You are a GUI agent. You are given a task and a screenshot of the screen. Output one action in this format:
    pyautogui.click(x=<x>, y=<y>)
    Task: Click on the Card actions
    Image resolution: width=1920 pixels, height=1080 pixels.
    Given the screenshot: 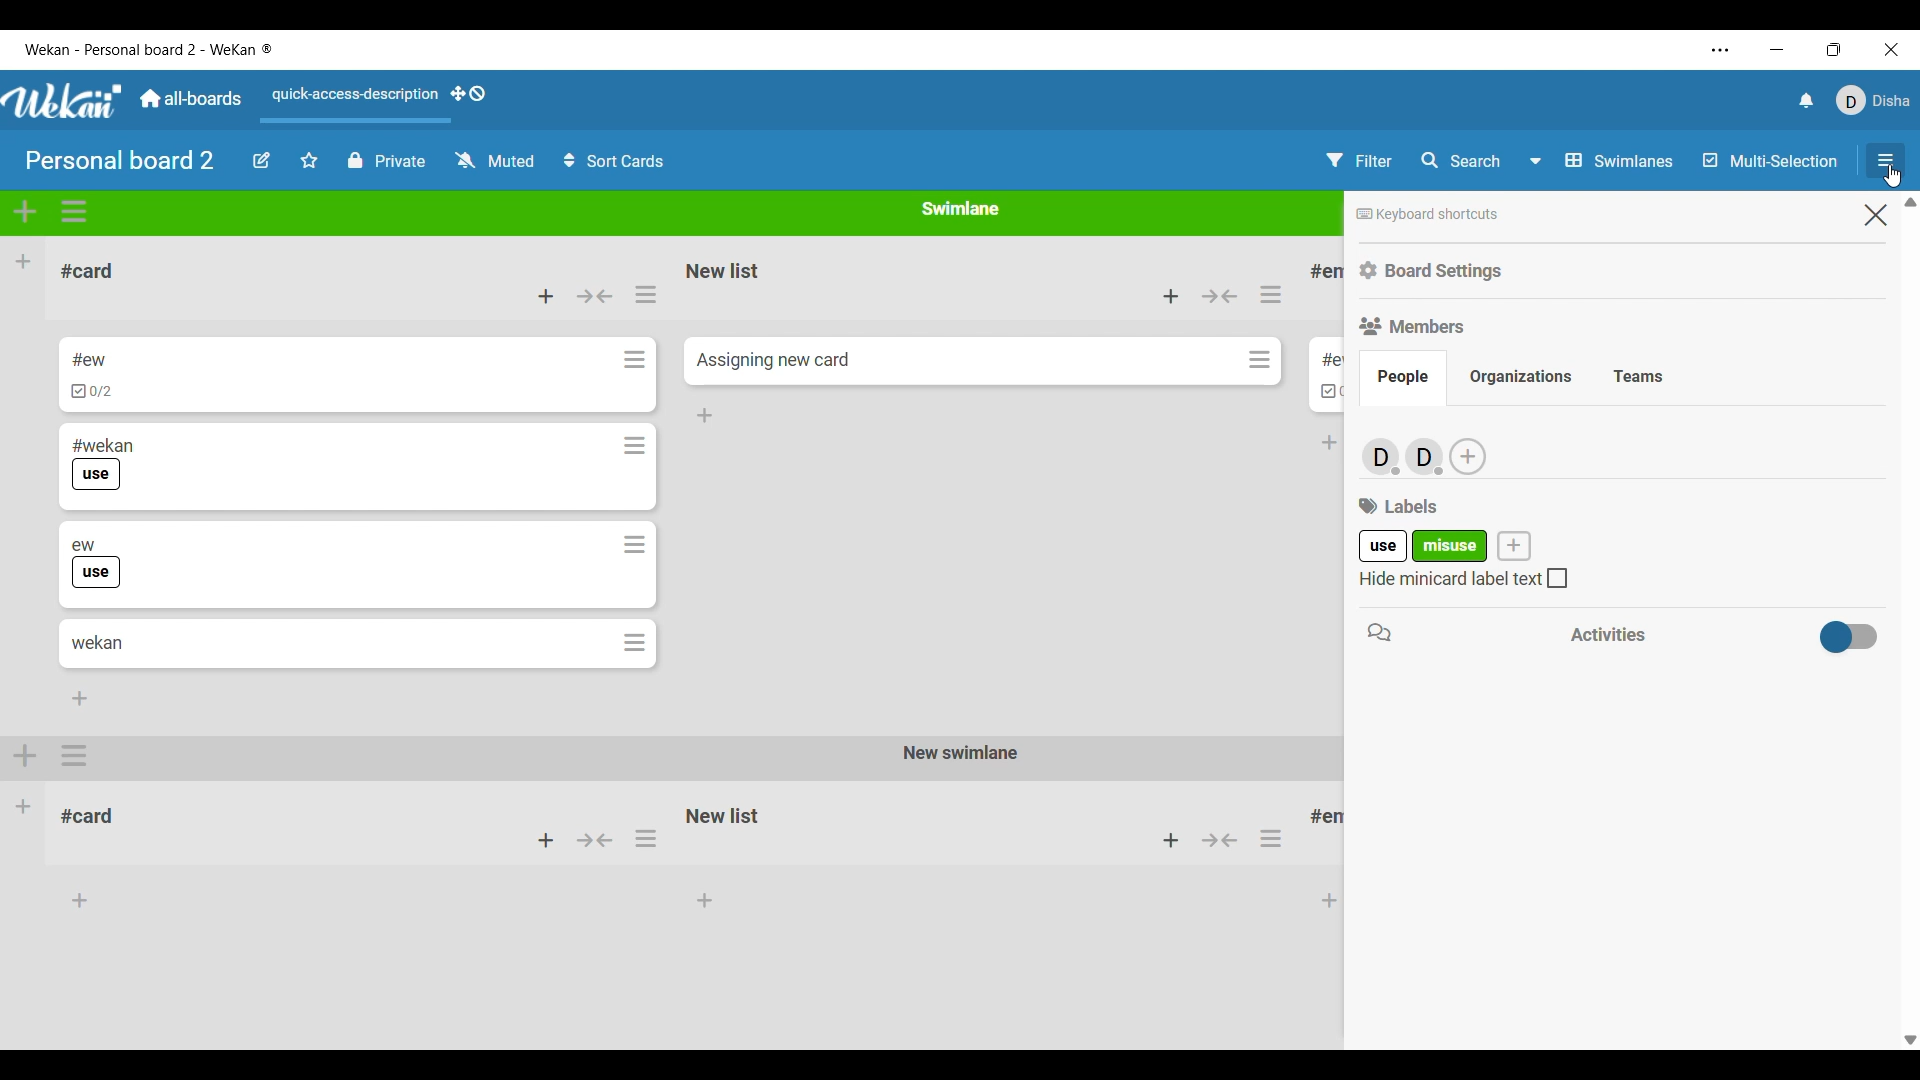 What is the action you would take?
    pyautogui.click(x=1260, y=359)
    